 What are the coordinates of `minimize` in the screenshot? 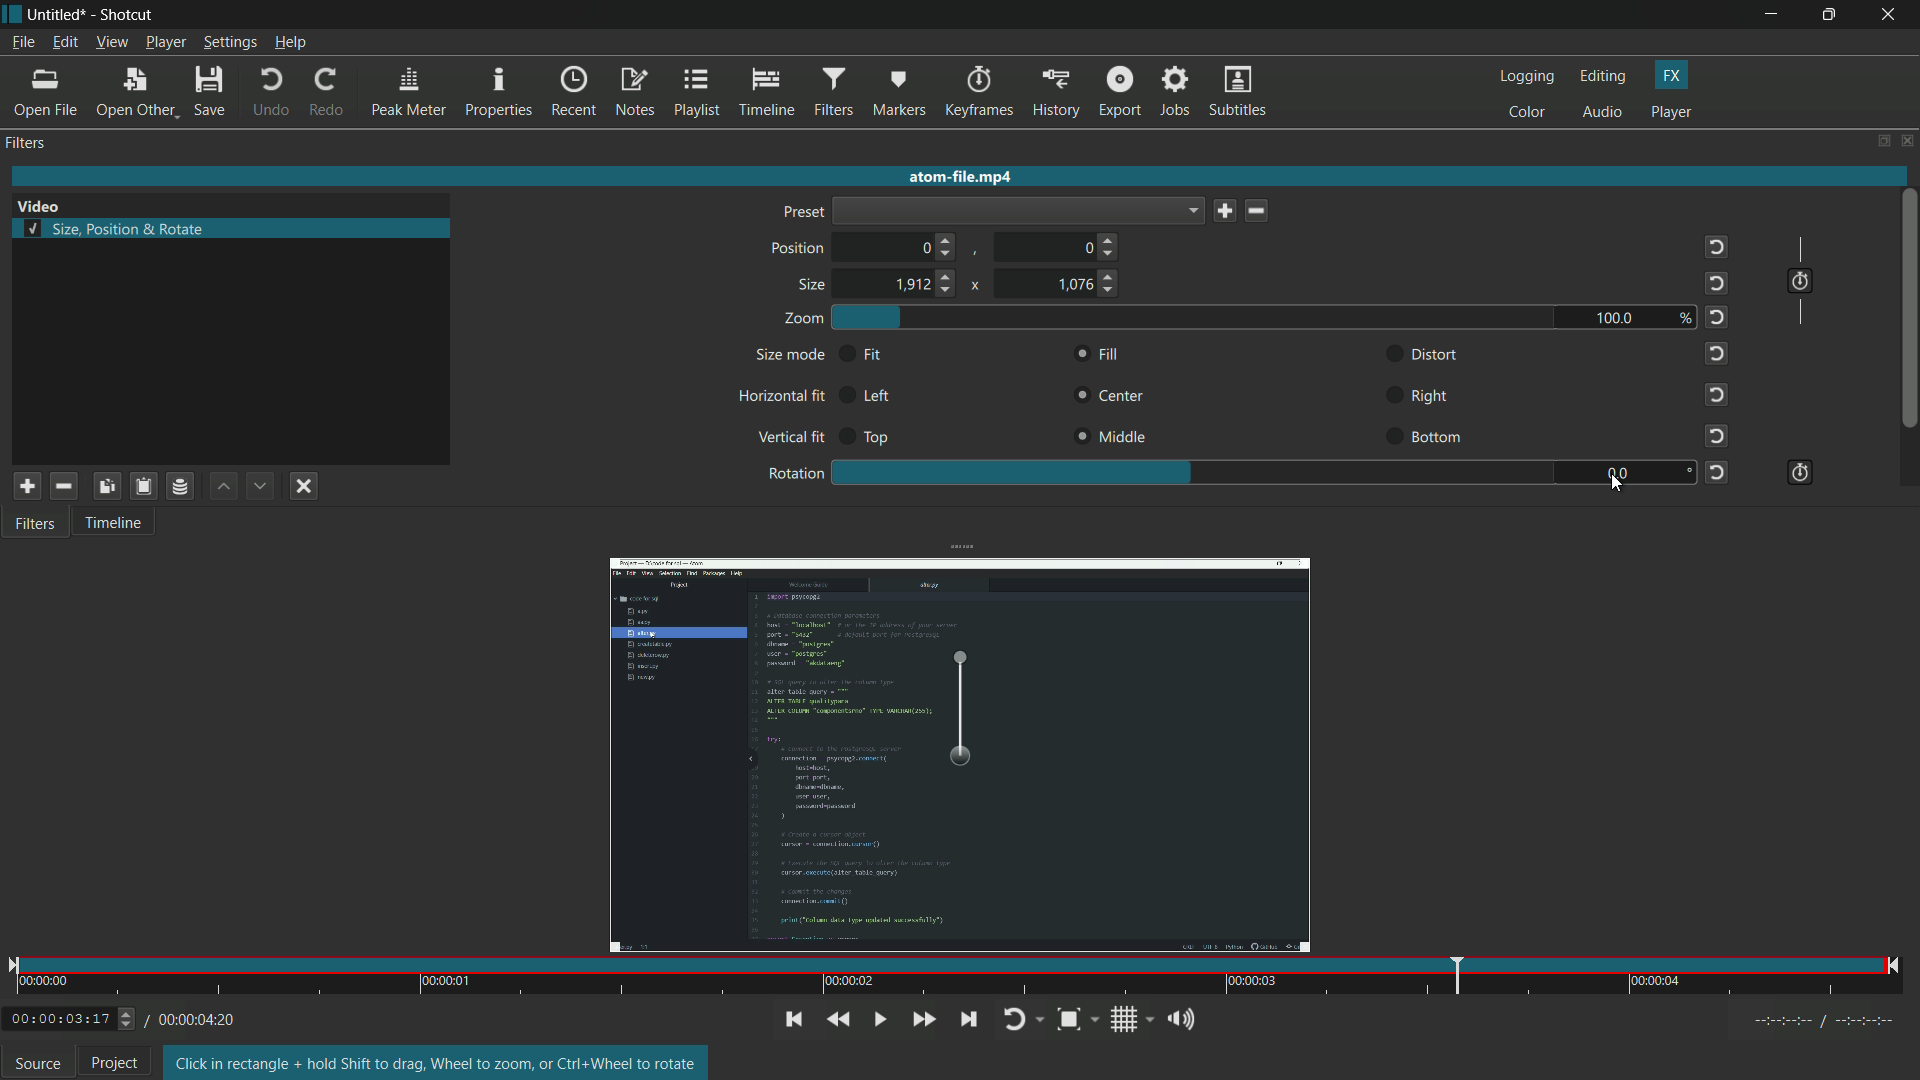 It's located at (1772, 14).